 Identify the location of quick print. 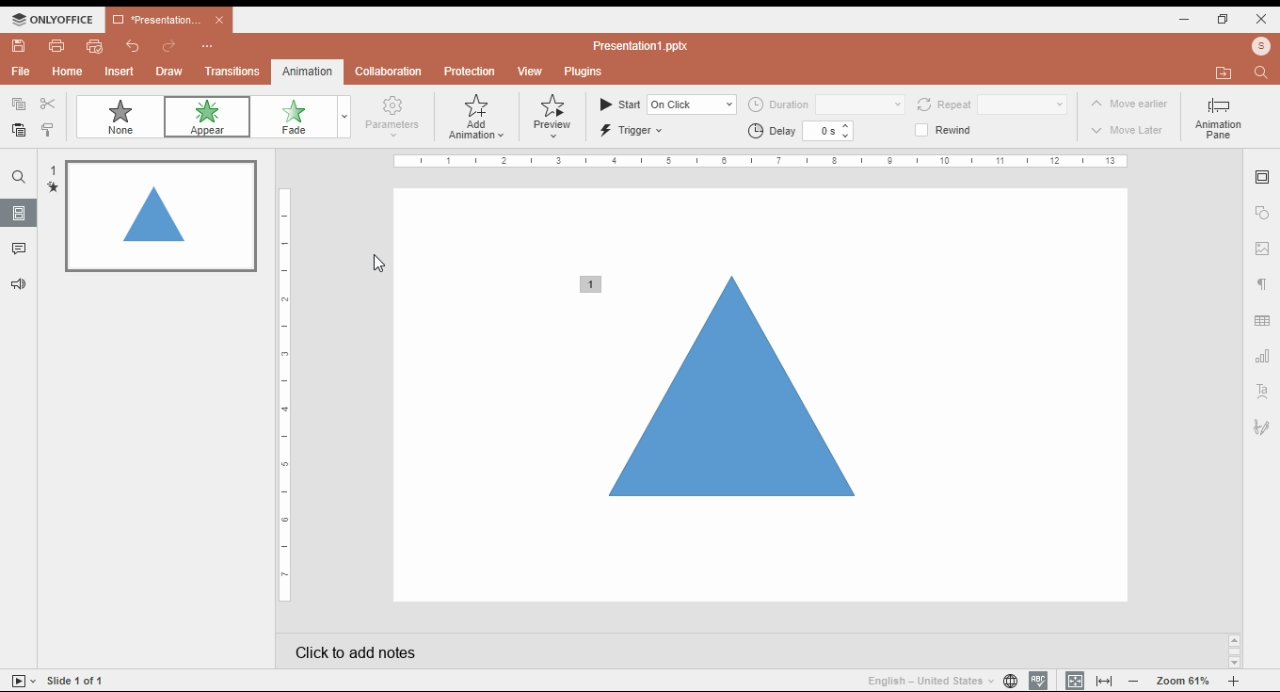
(97, 45).